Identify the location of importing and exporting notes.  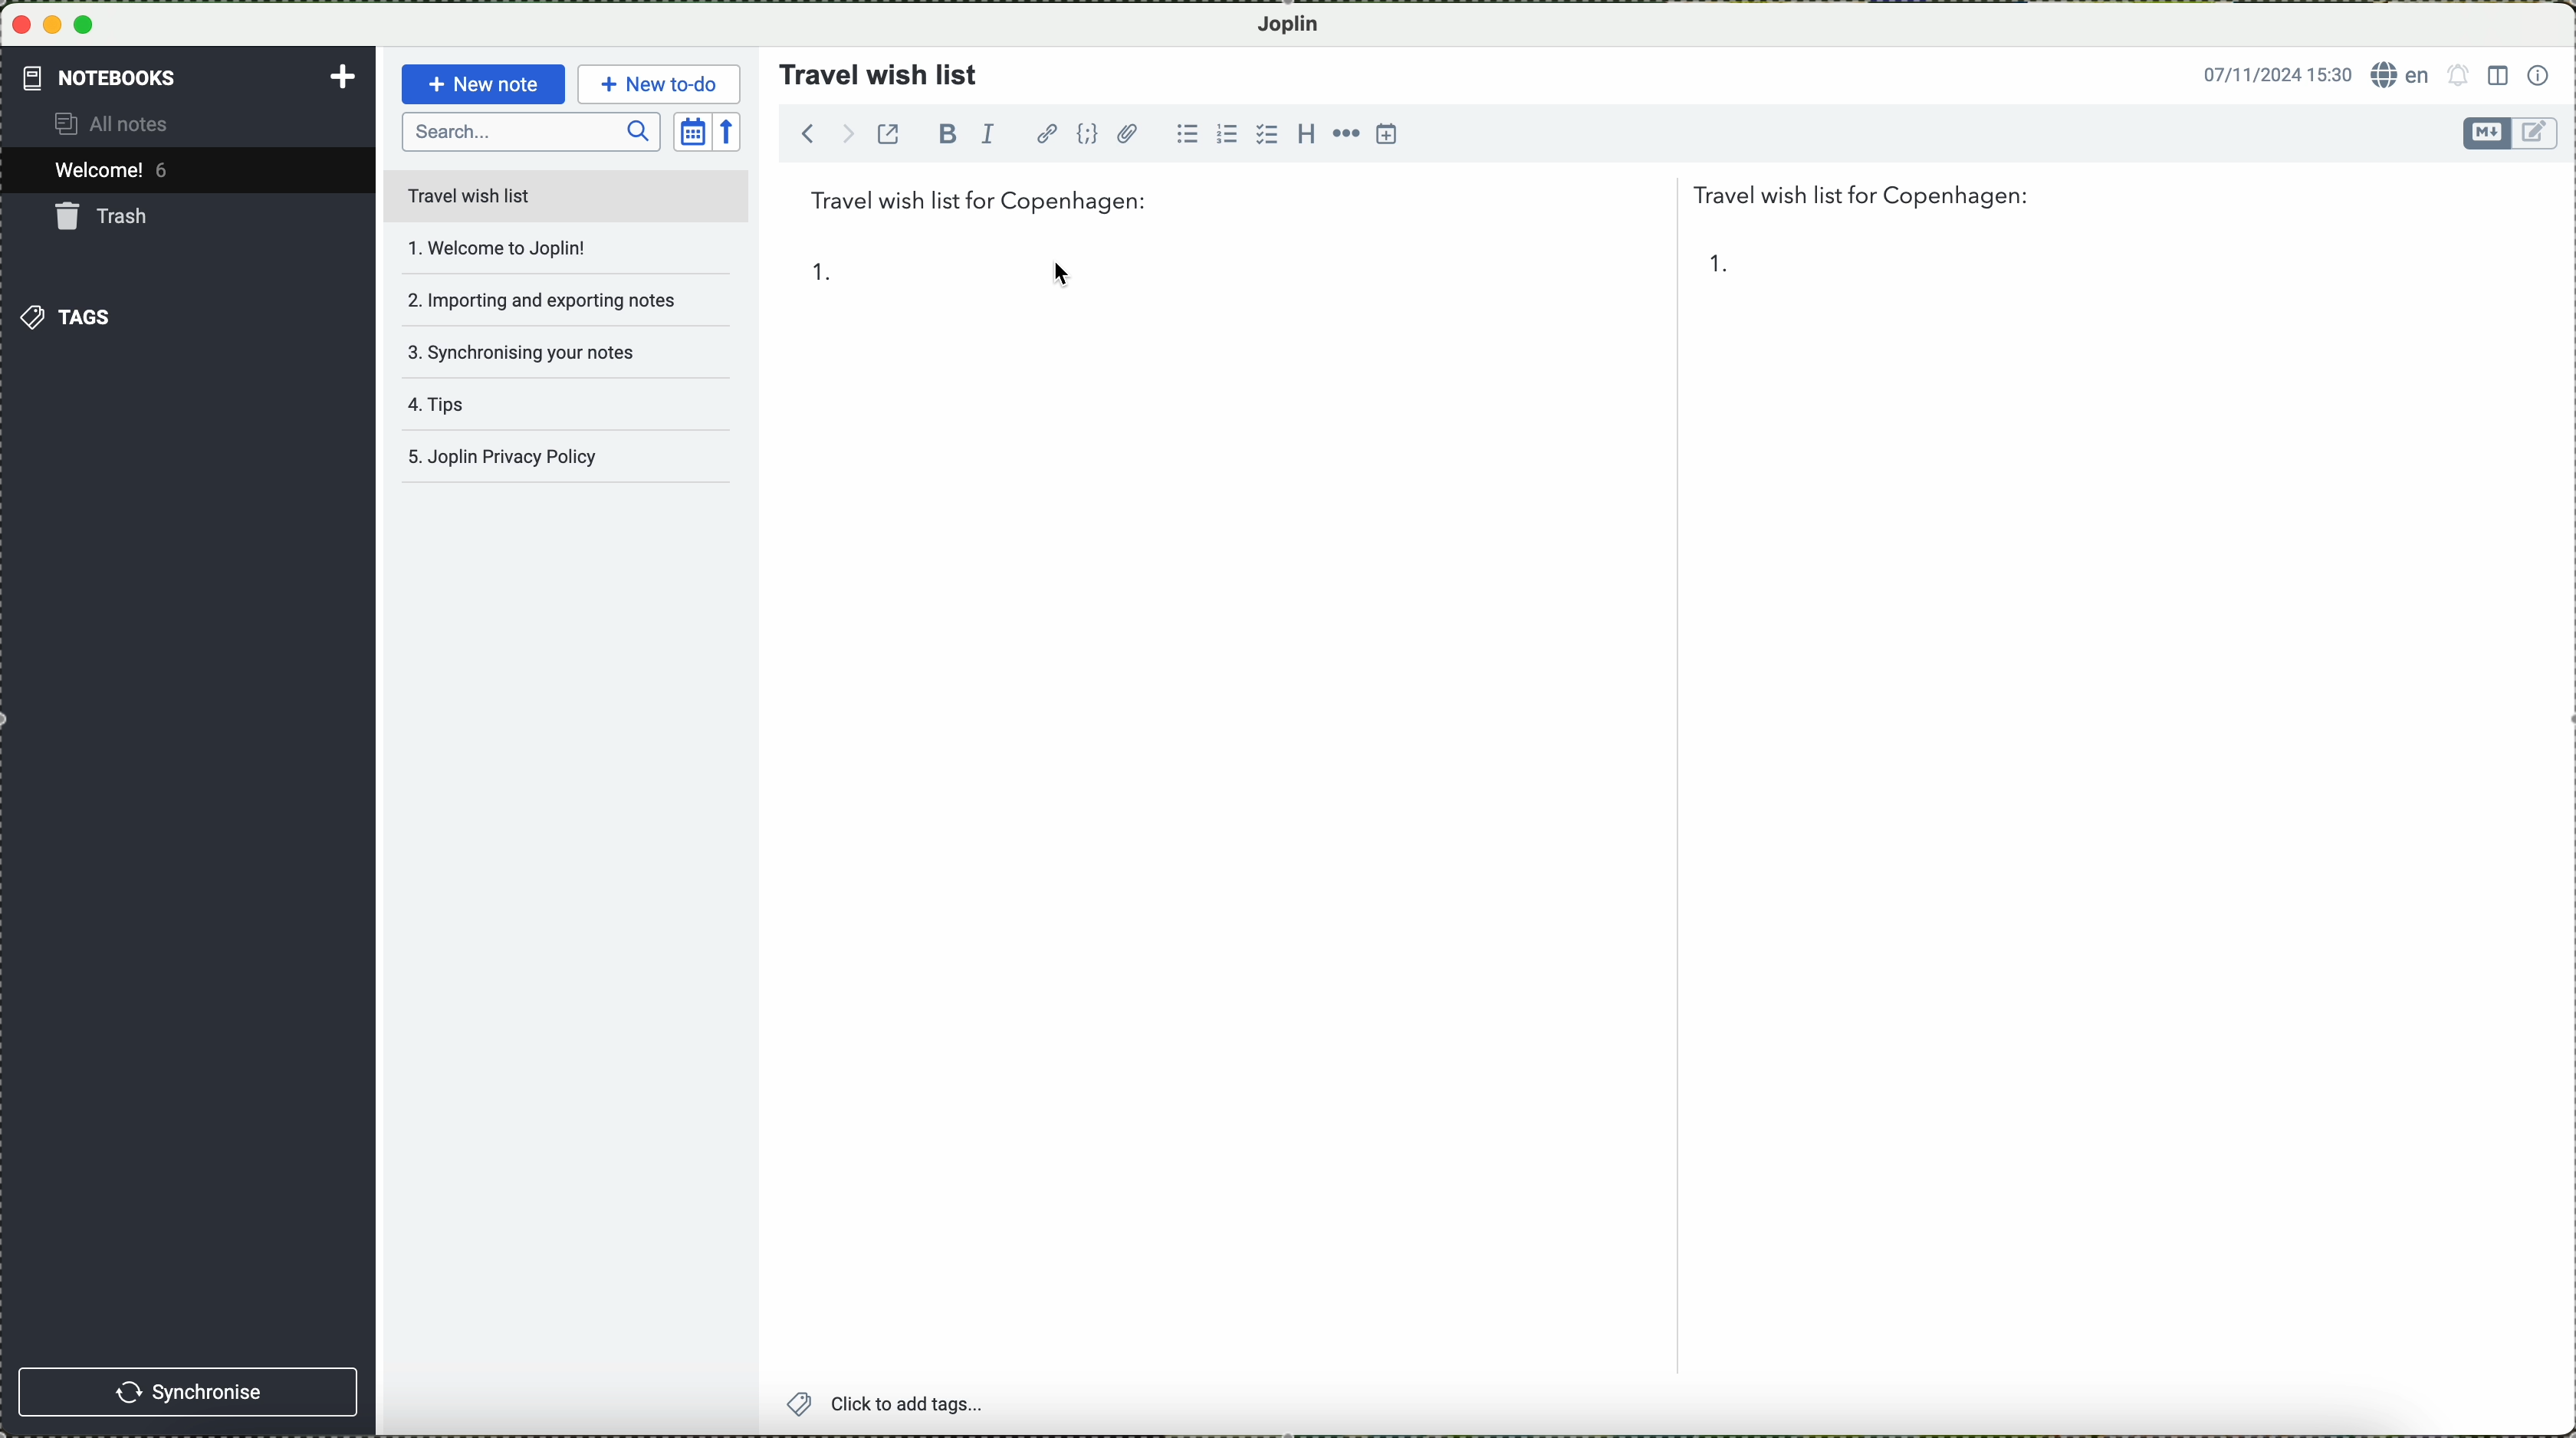
(541, 298).